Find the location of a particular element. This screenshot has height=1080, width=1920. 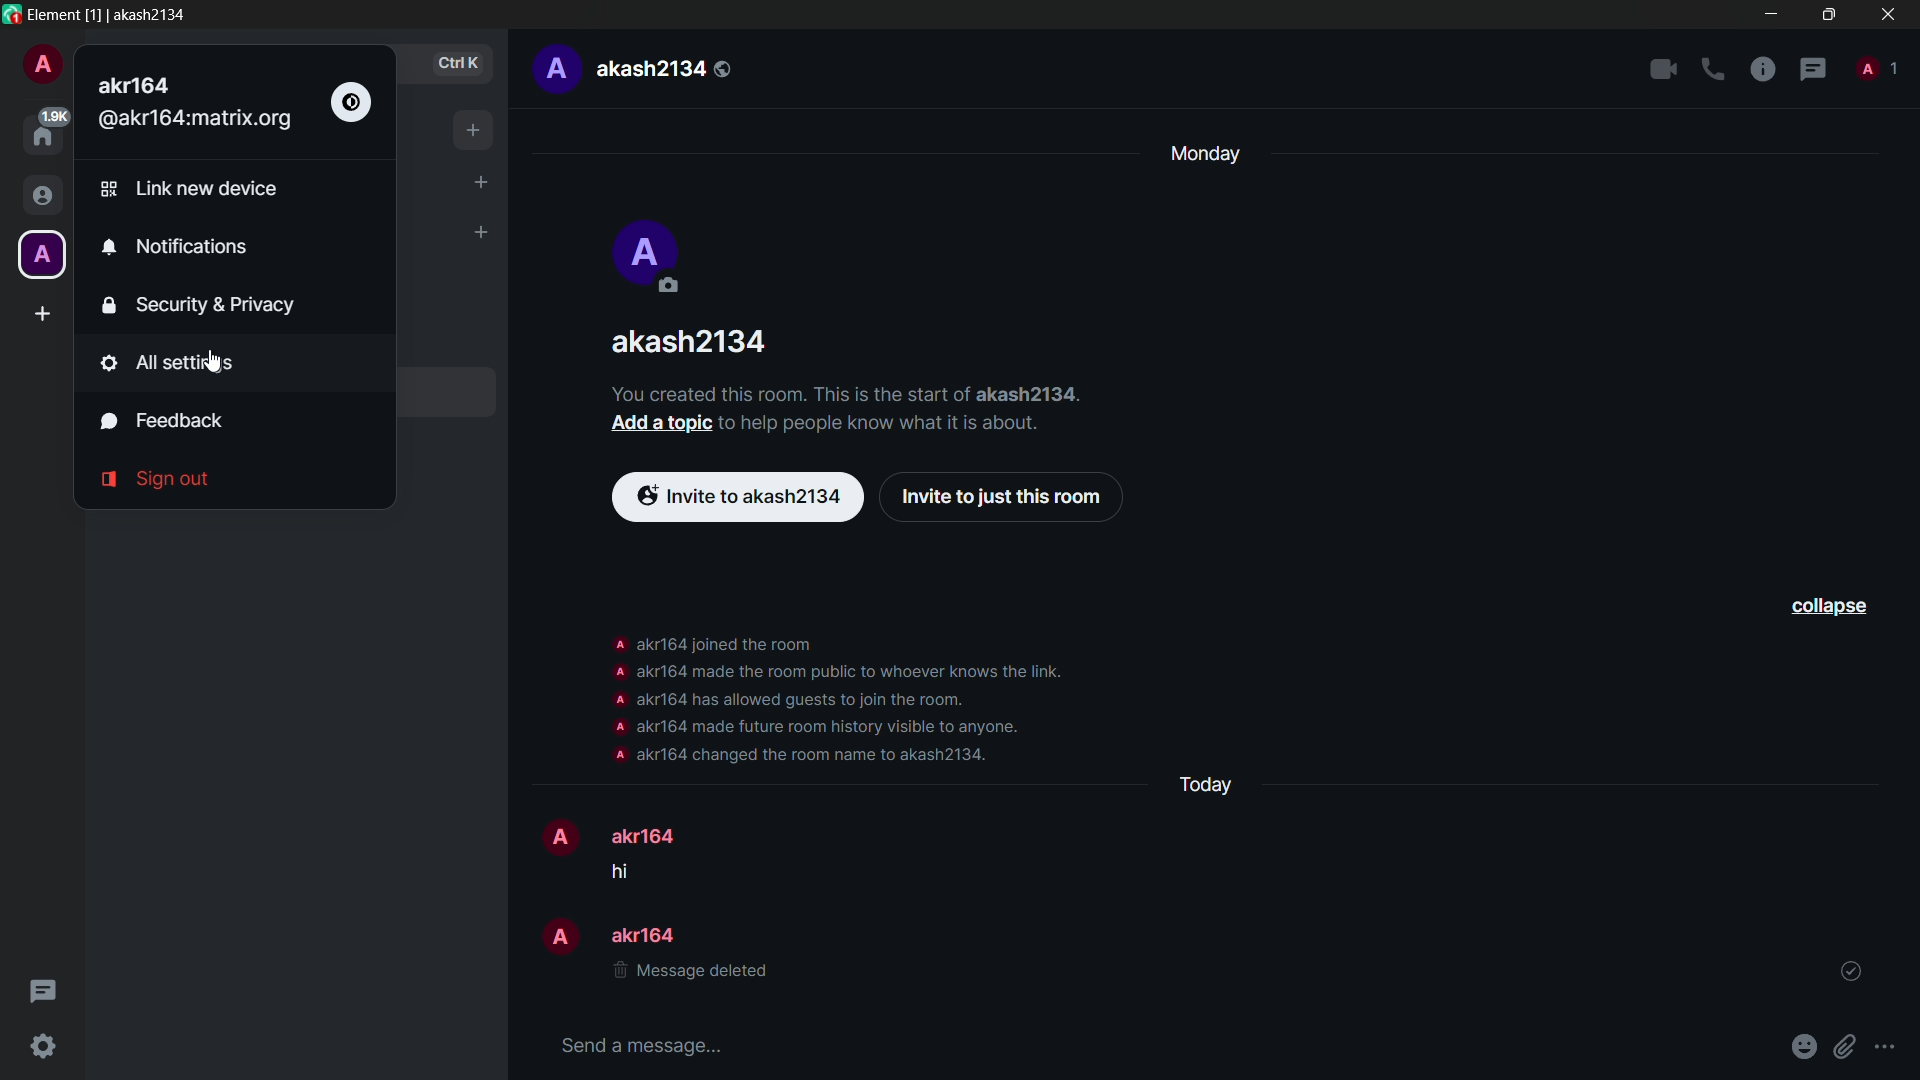

cursor is located at coordinates (216, 363).